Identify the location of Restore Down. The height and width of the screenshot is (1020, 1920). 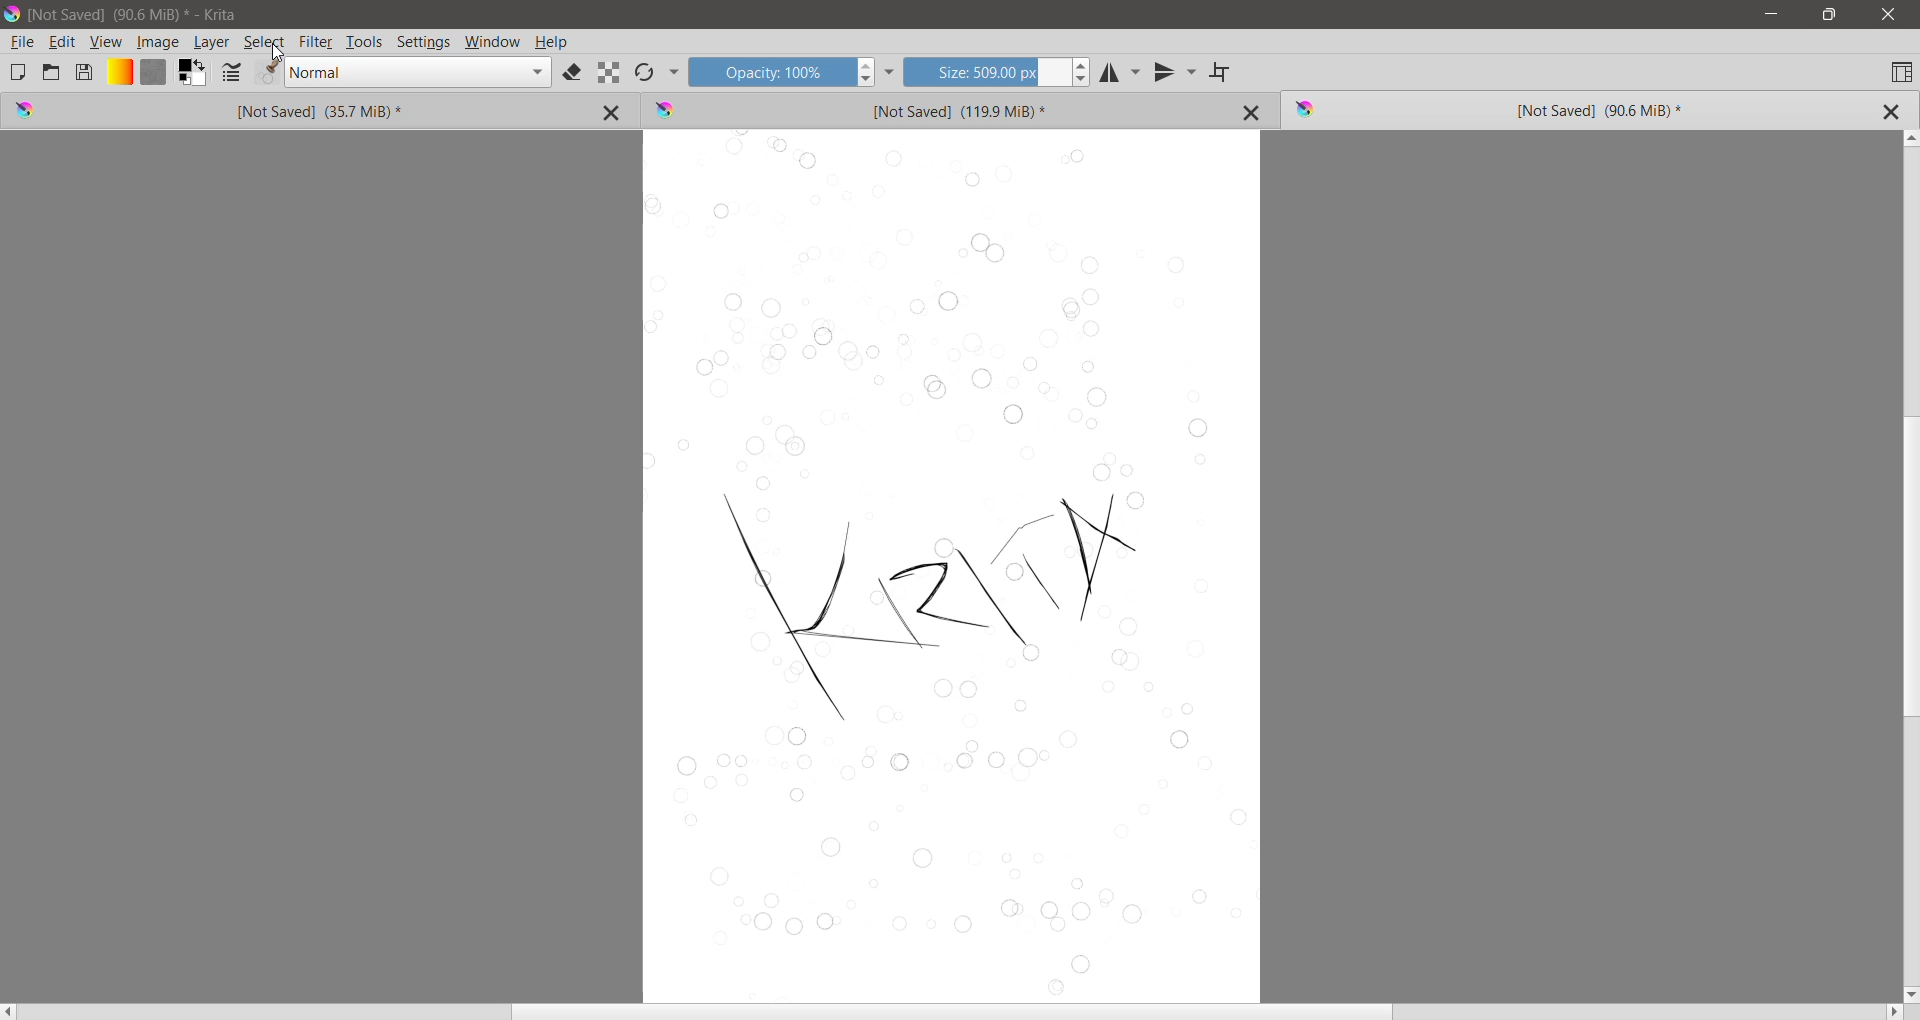
(1829, 15).